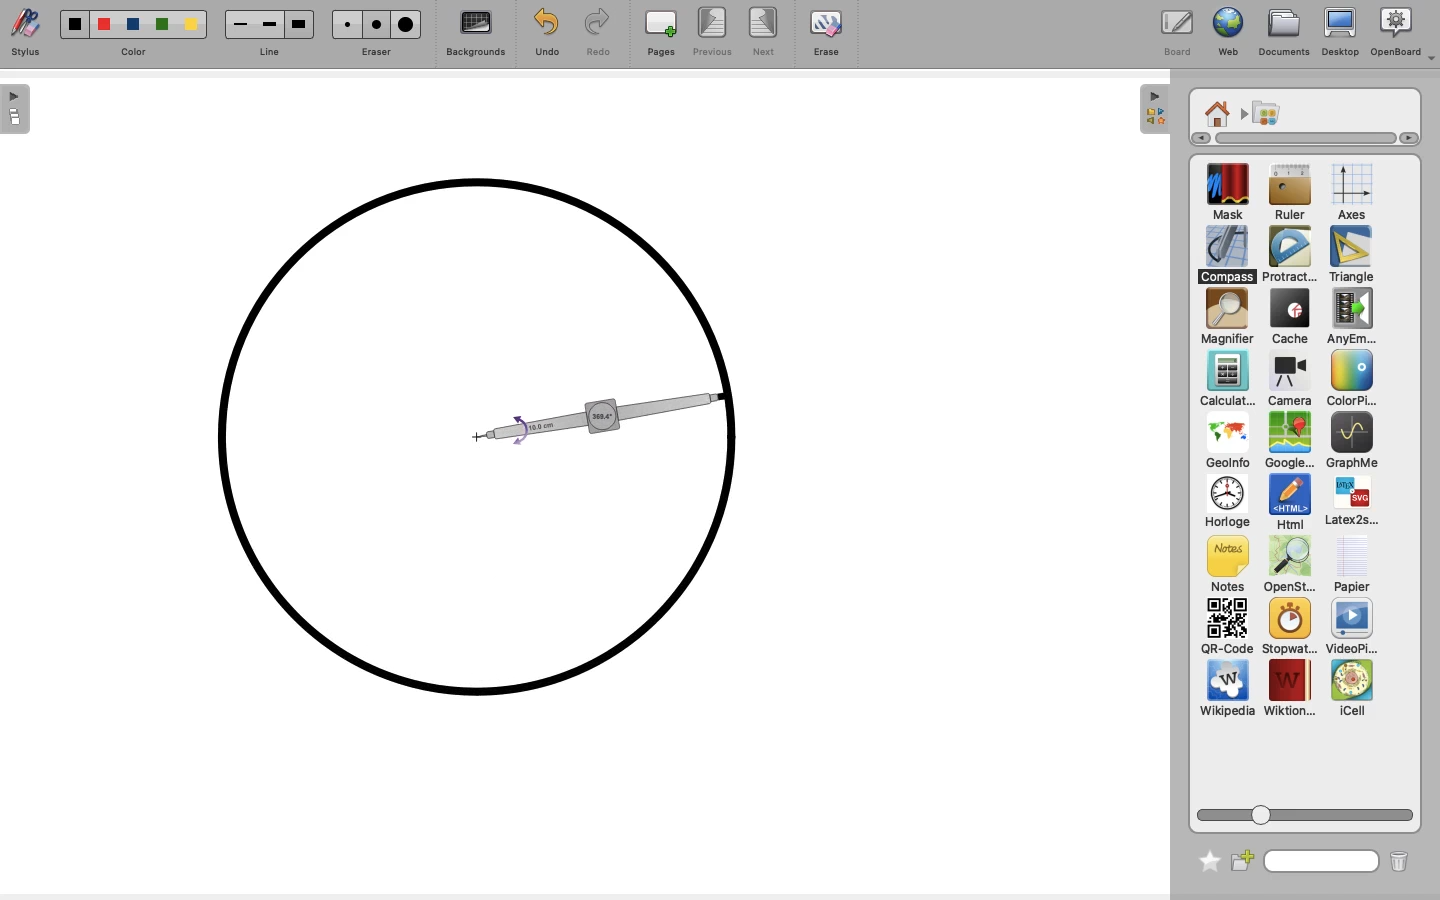  What do you see at coordinates (1288, 628) in the screenshot?
I see `Stopwatch` at bounding box center [1288, 628].